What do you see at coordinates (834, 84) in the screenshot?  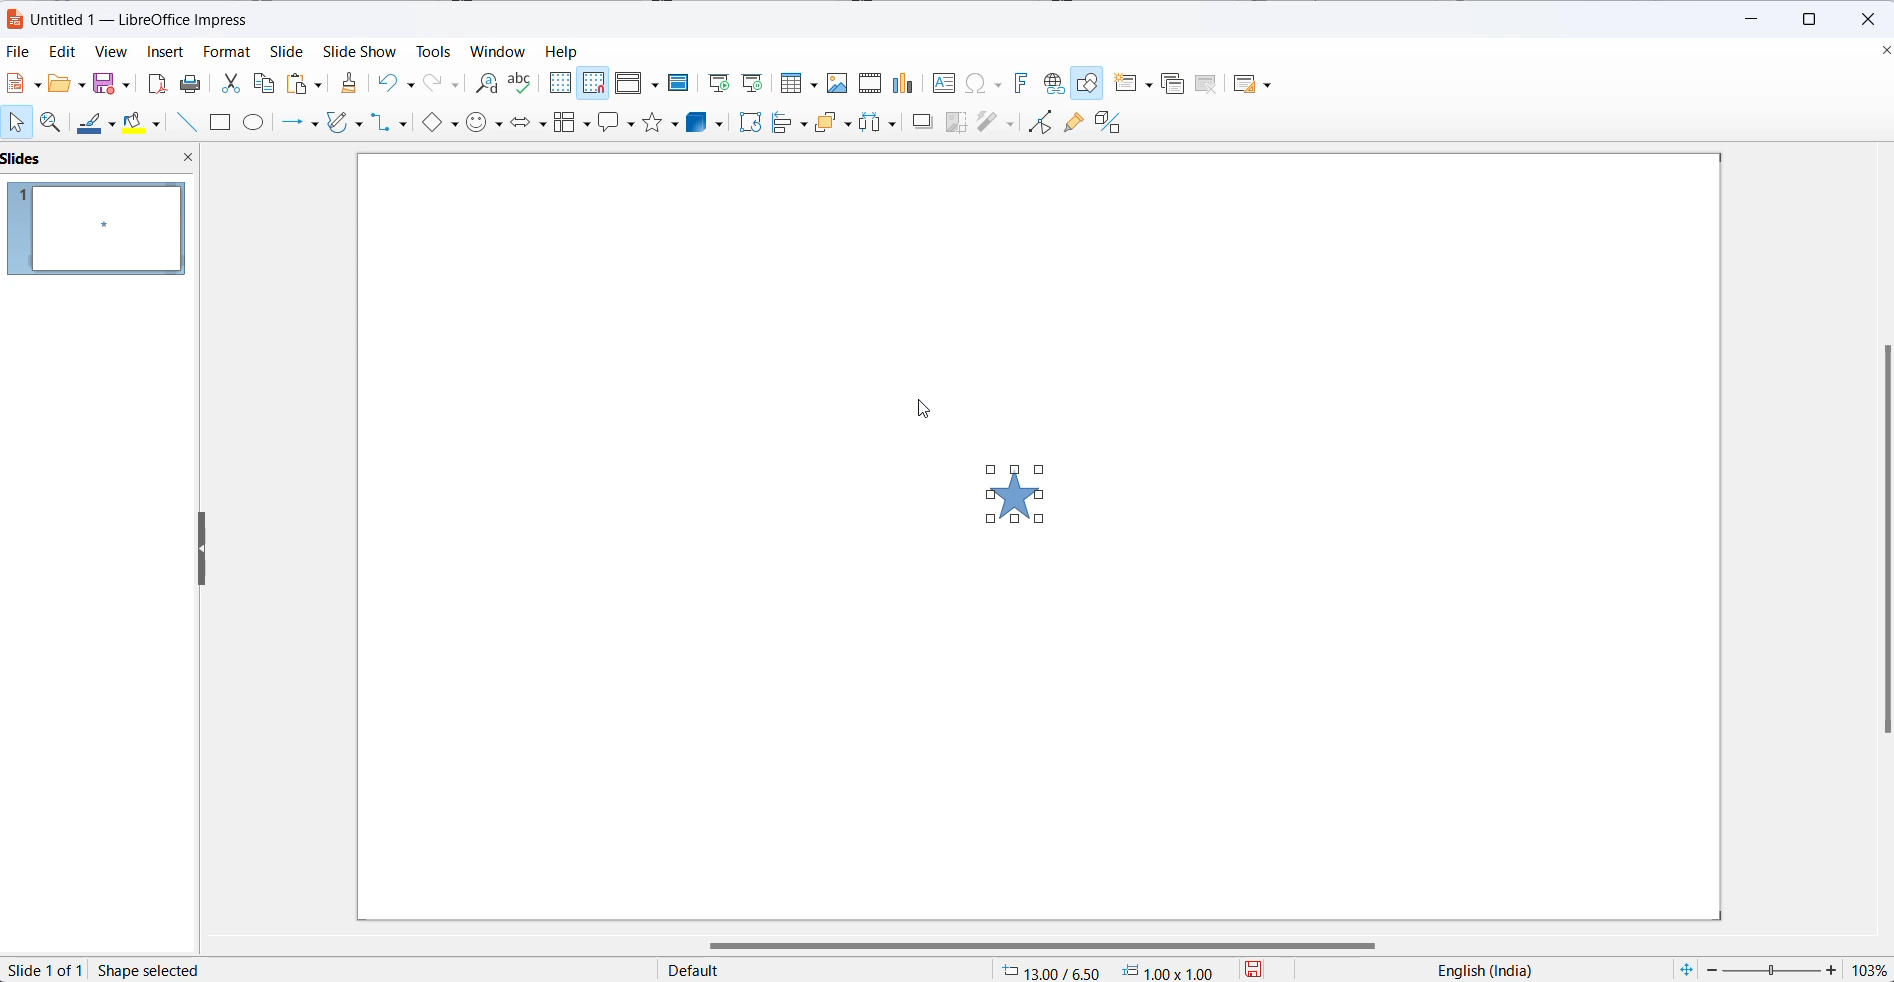 I see `insert image` at bounding box center [834, 84].